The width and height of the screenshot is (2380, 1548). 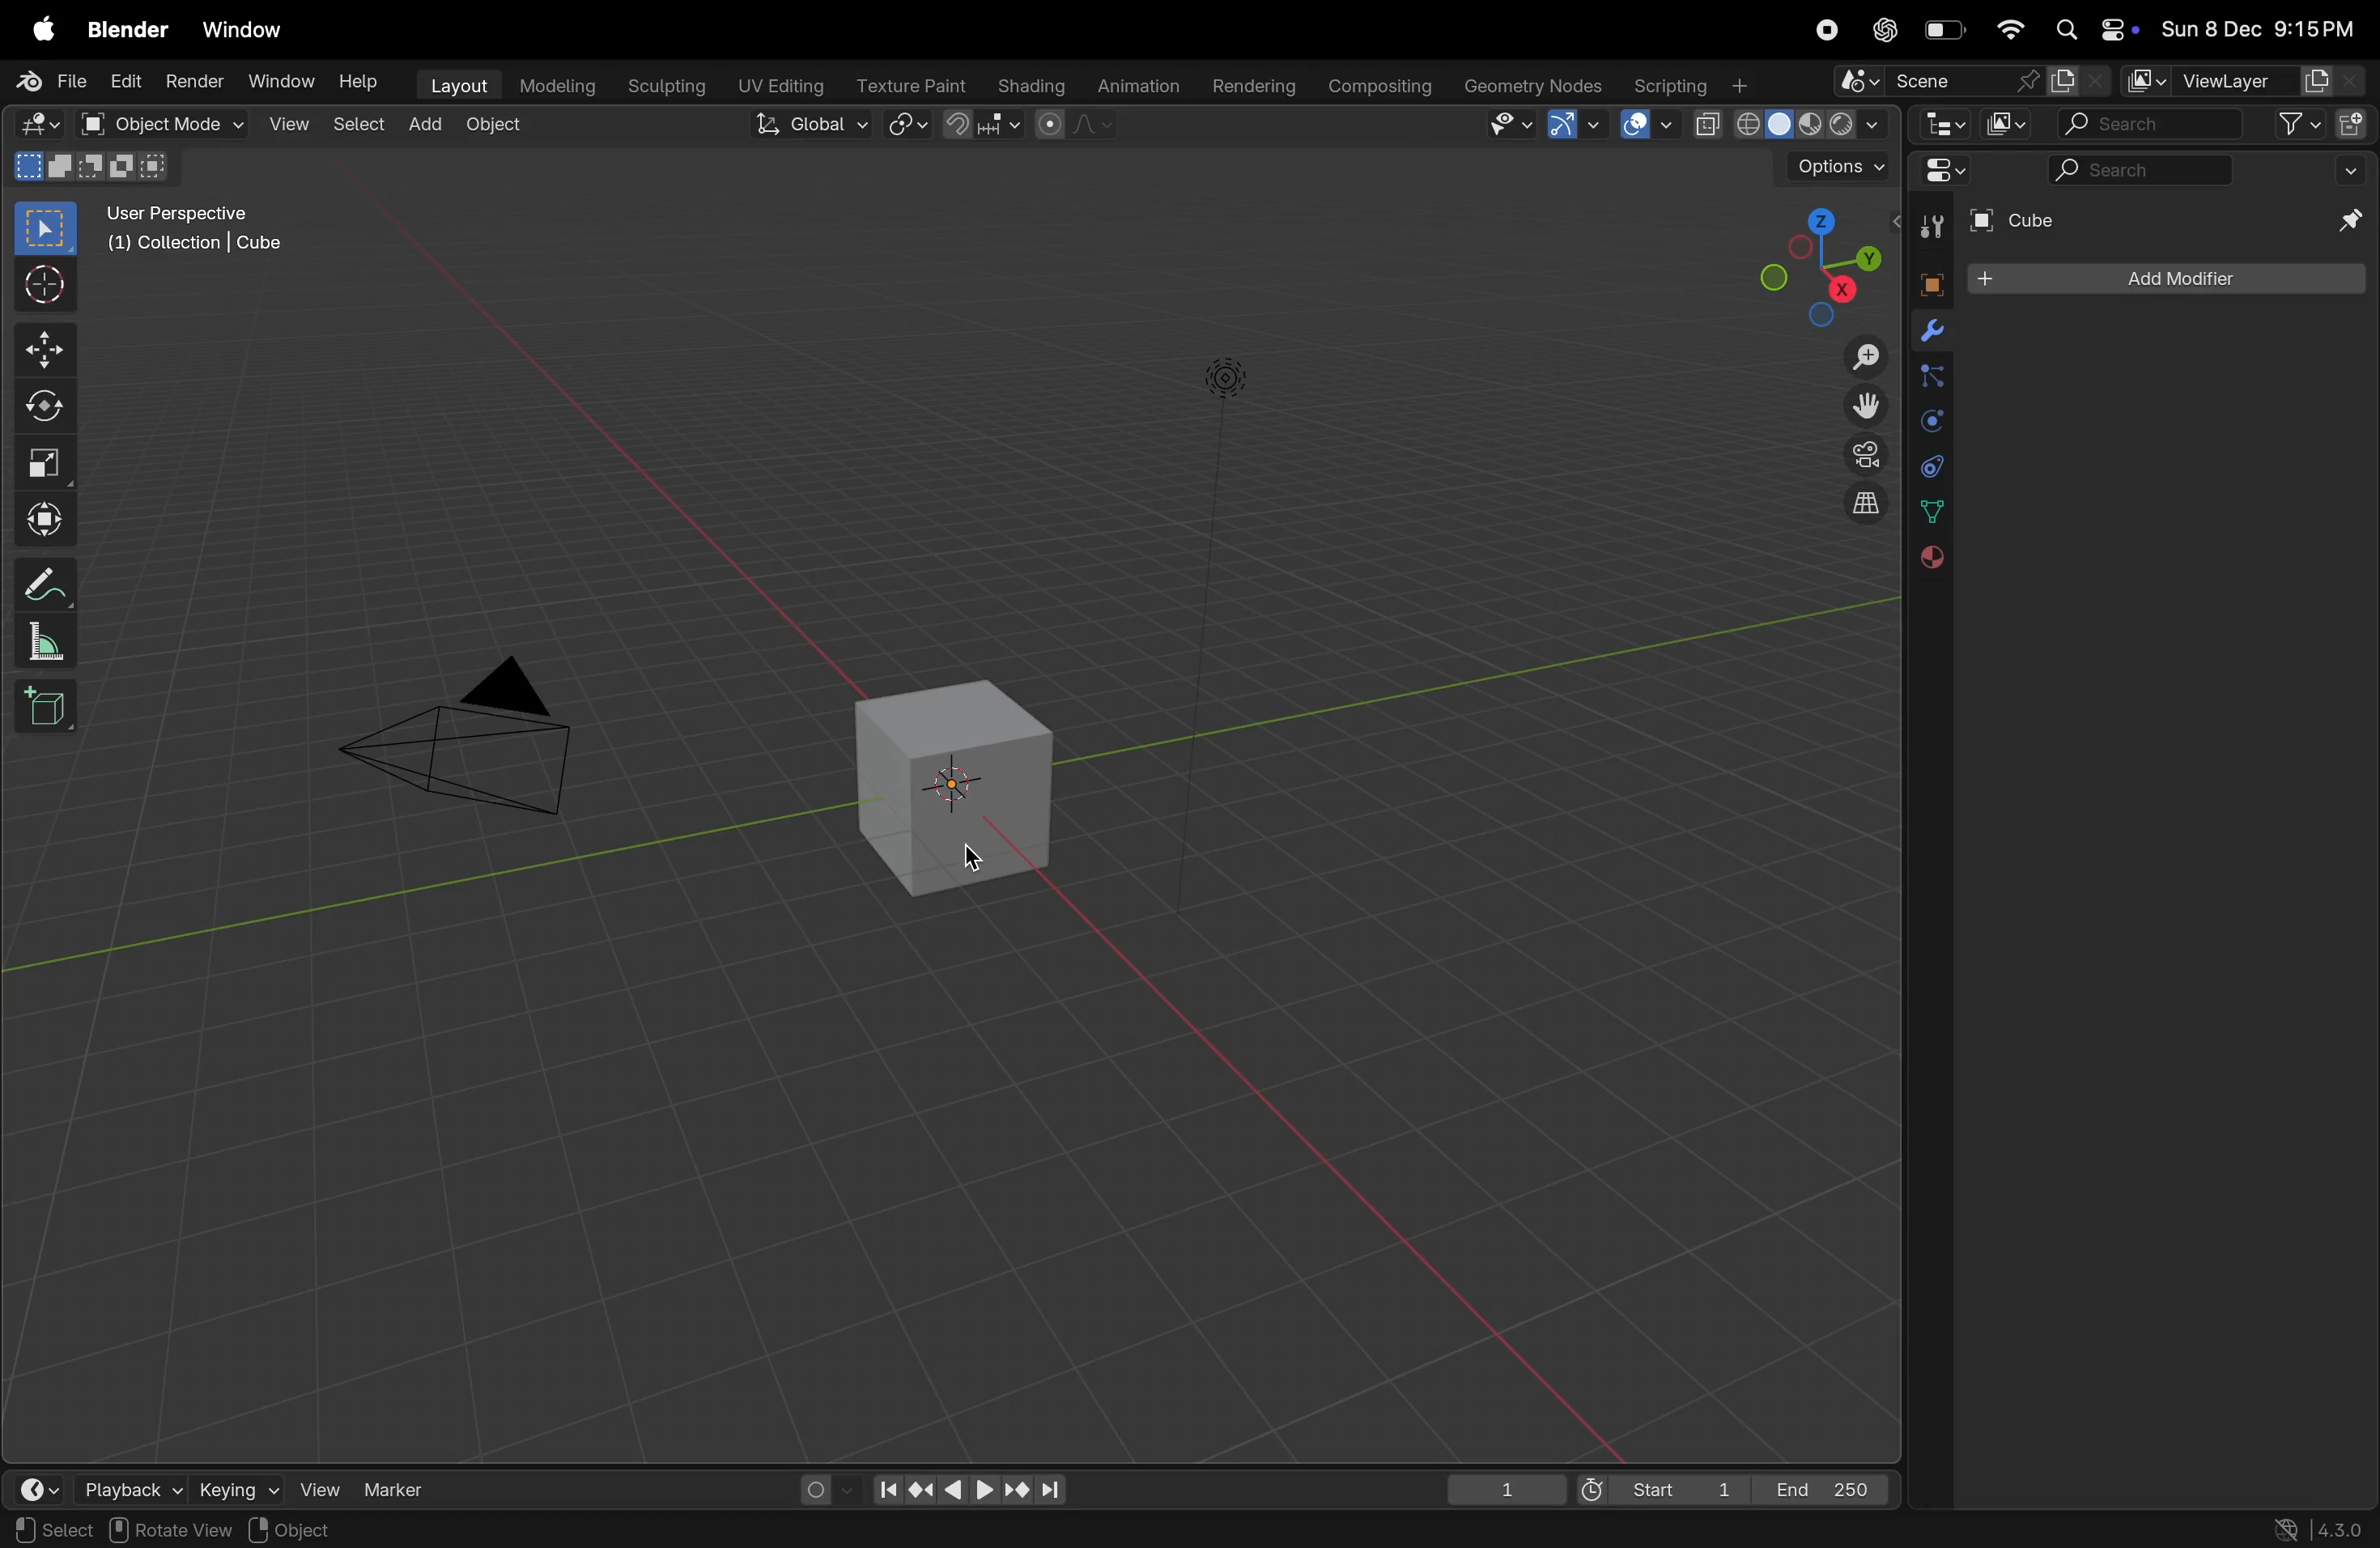 What do you see at coordinates (45, 409) in the screenshot?
I see `rotate` at bounding box center [45, 409].